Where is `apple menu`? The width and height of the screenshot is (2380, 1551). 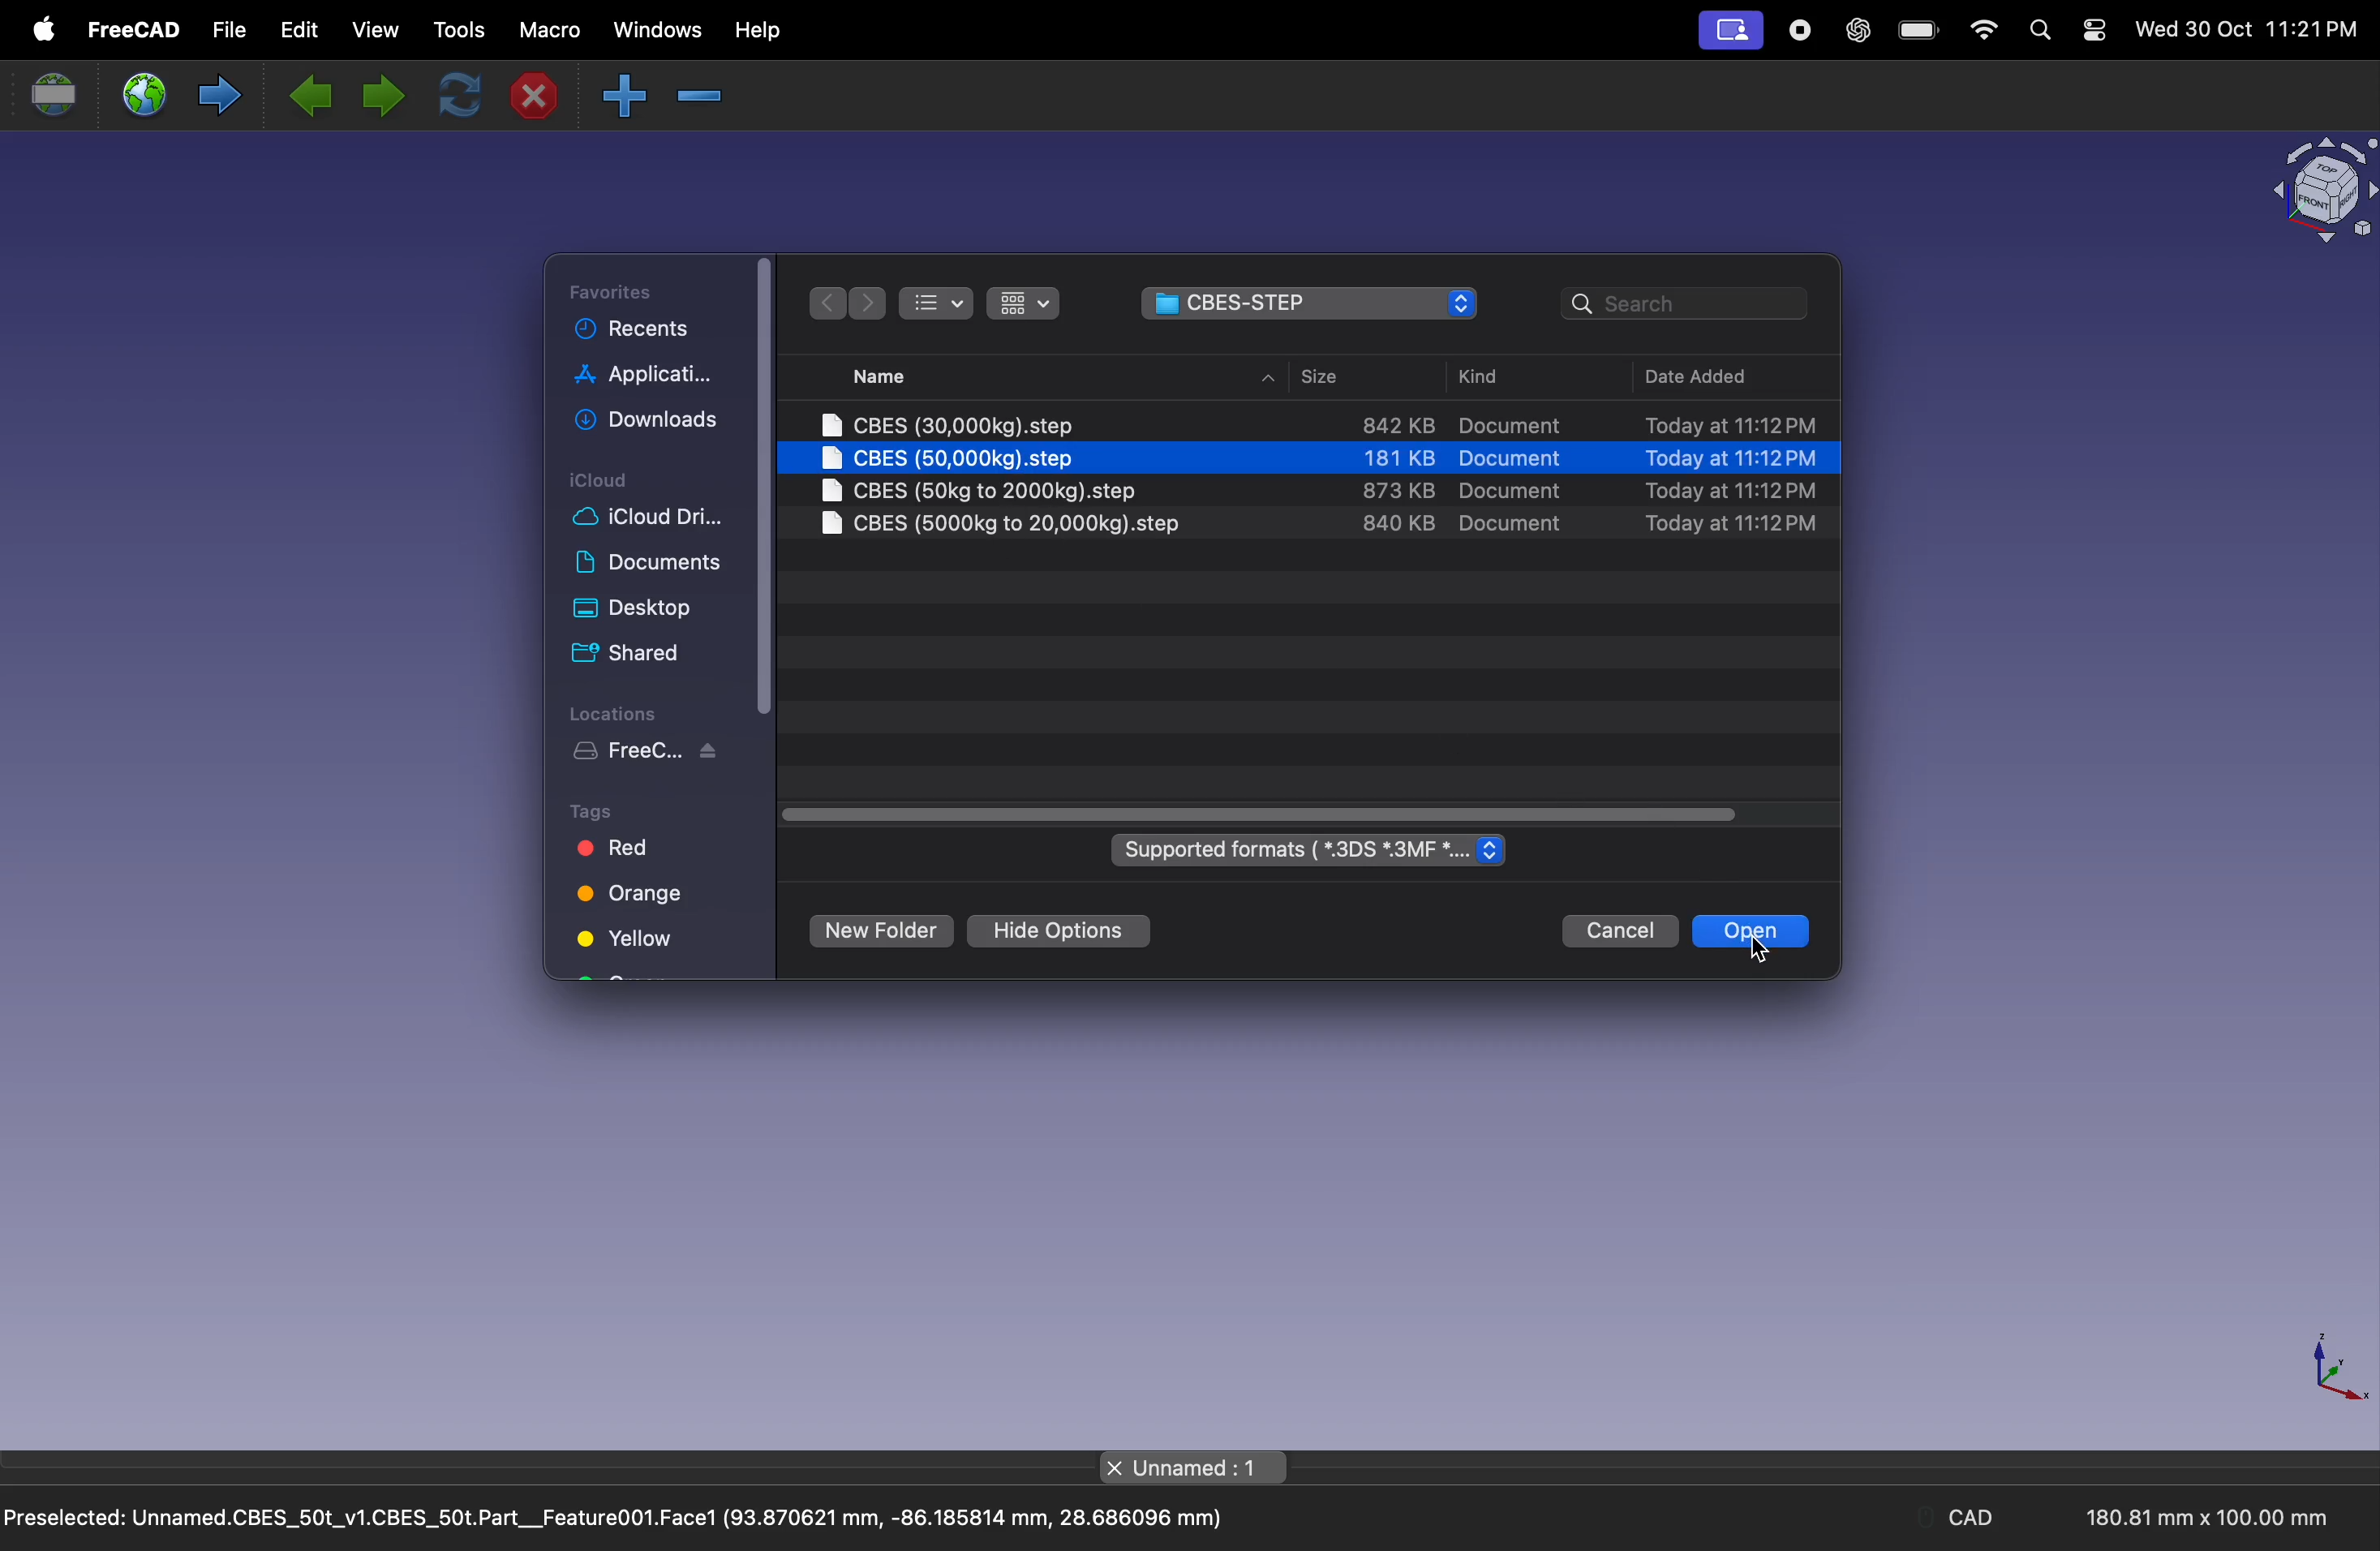
apple menu is located at coordinates (41, 27).